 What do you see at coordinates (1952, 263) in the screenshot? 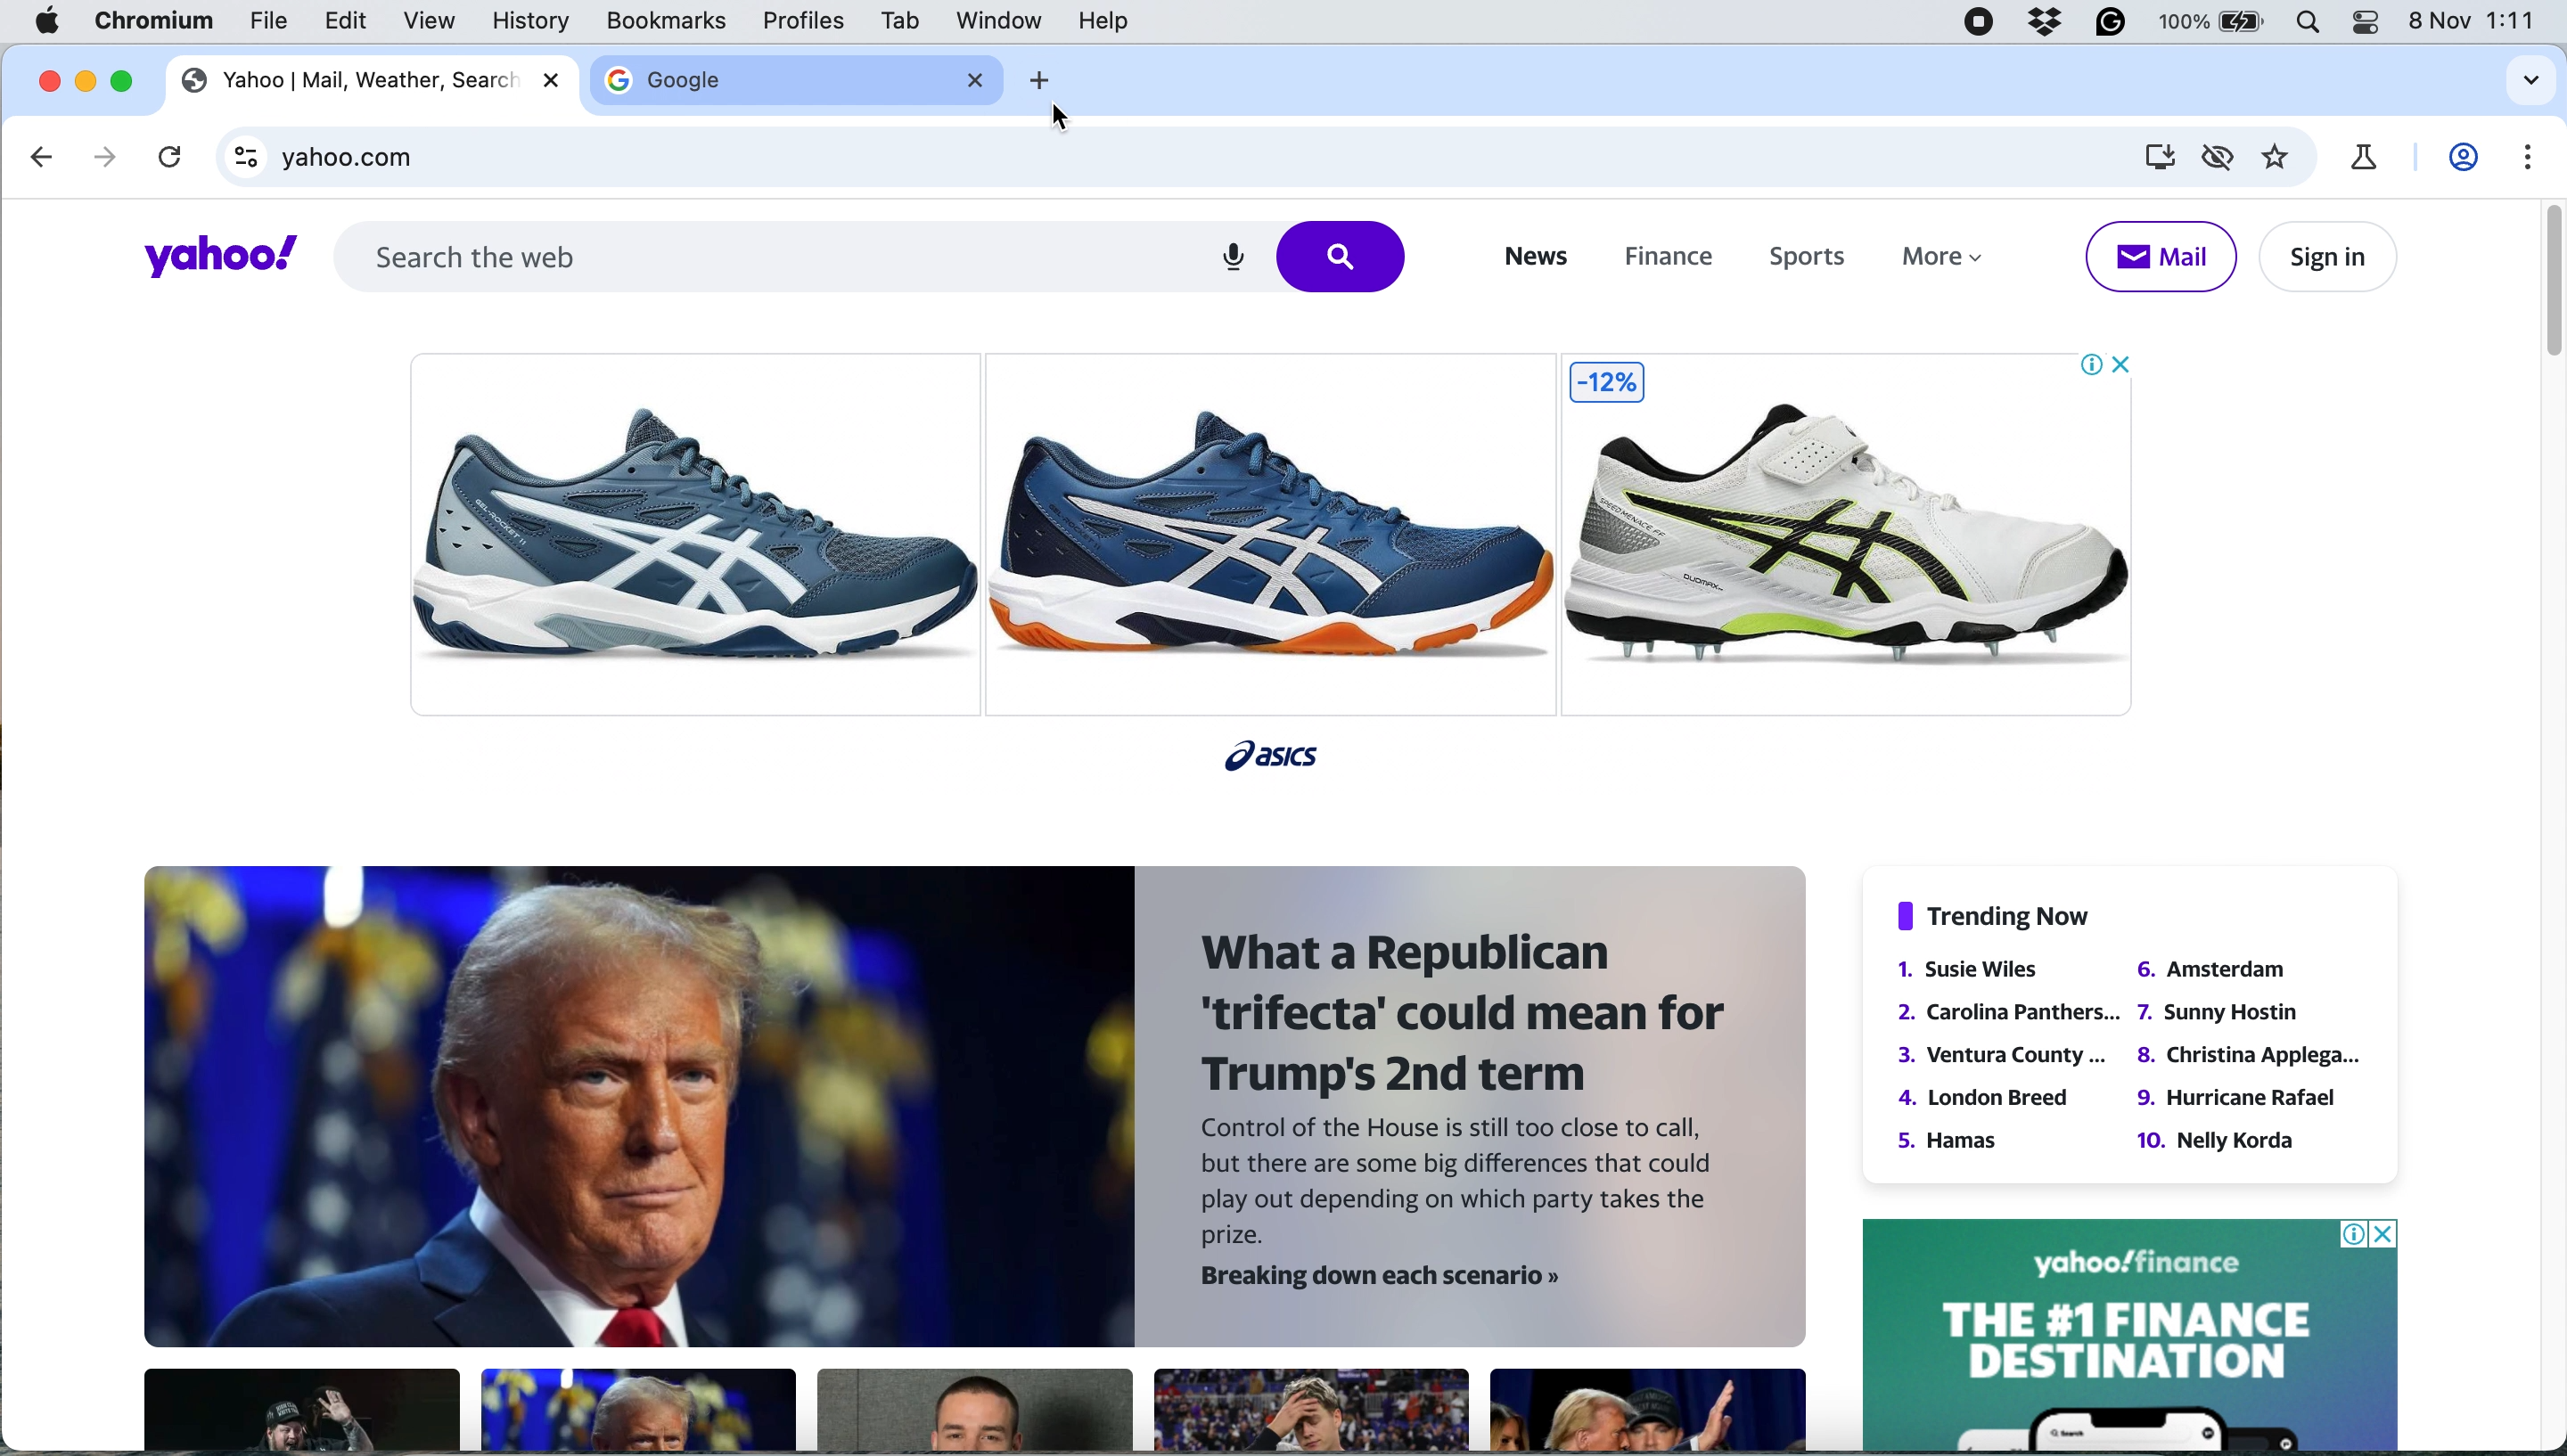
I see `more` at bounding box center [1952, 263].